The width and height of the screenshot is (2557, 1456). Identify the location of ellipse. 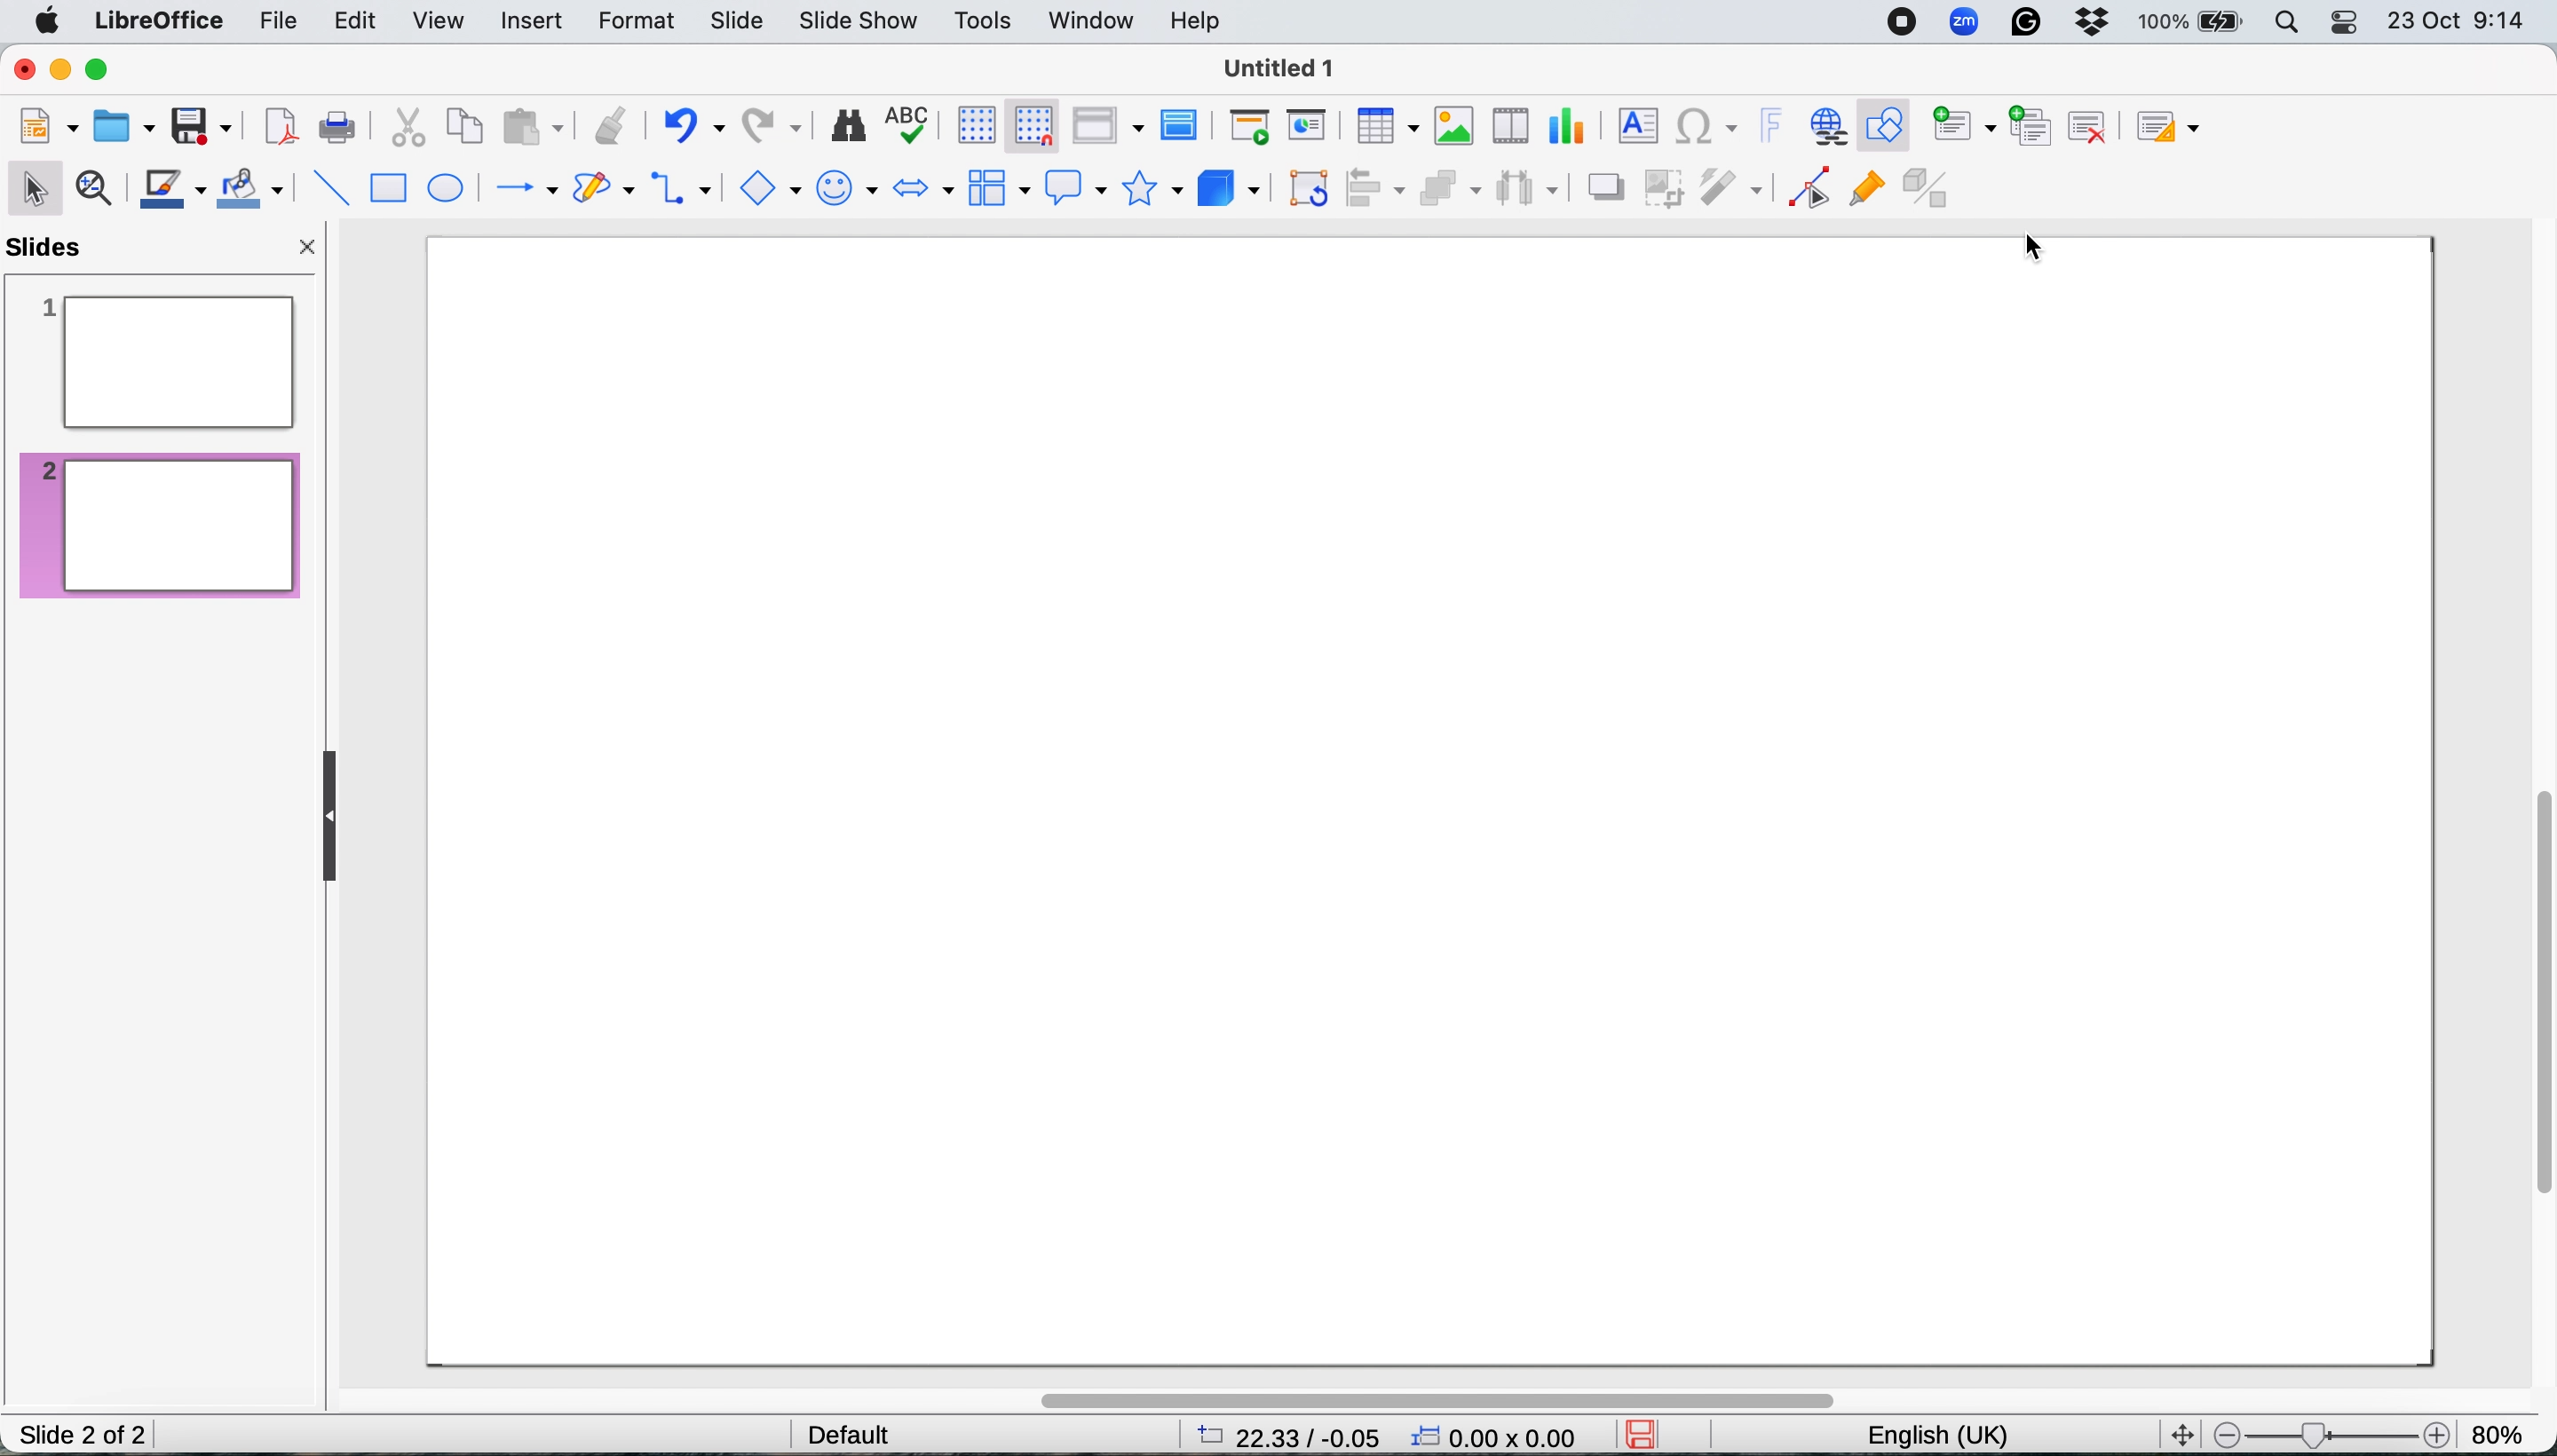
(448, 190).